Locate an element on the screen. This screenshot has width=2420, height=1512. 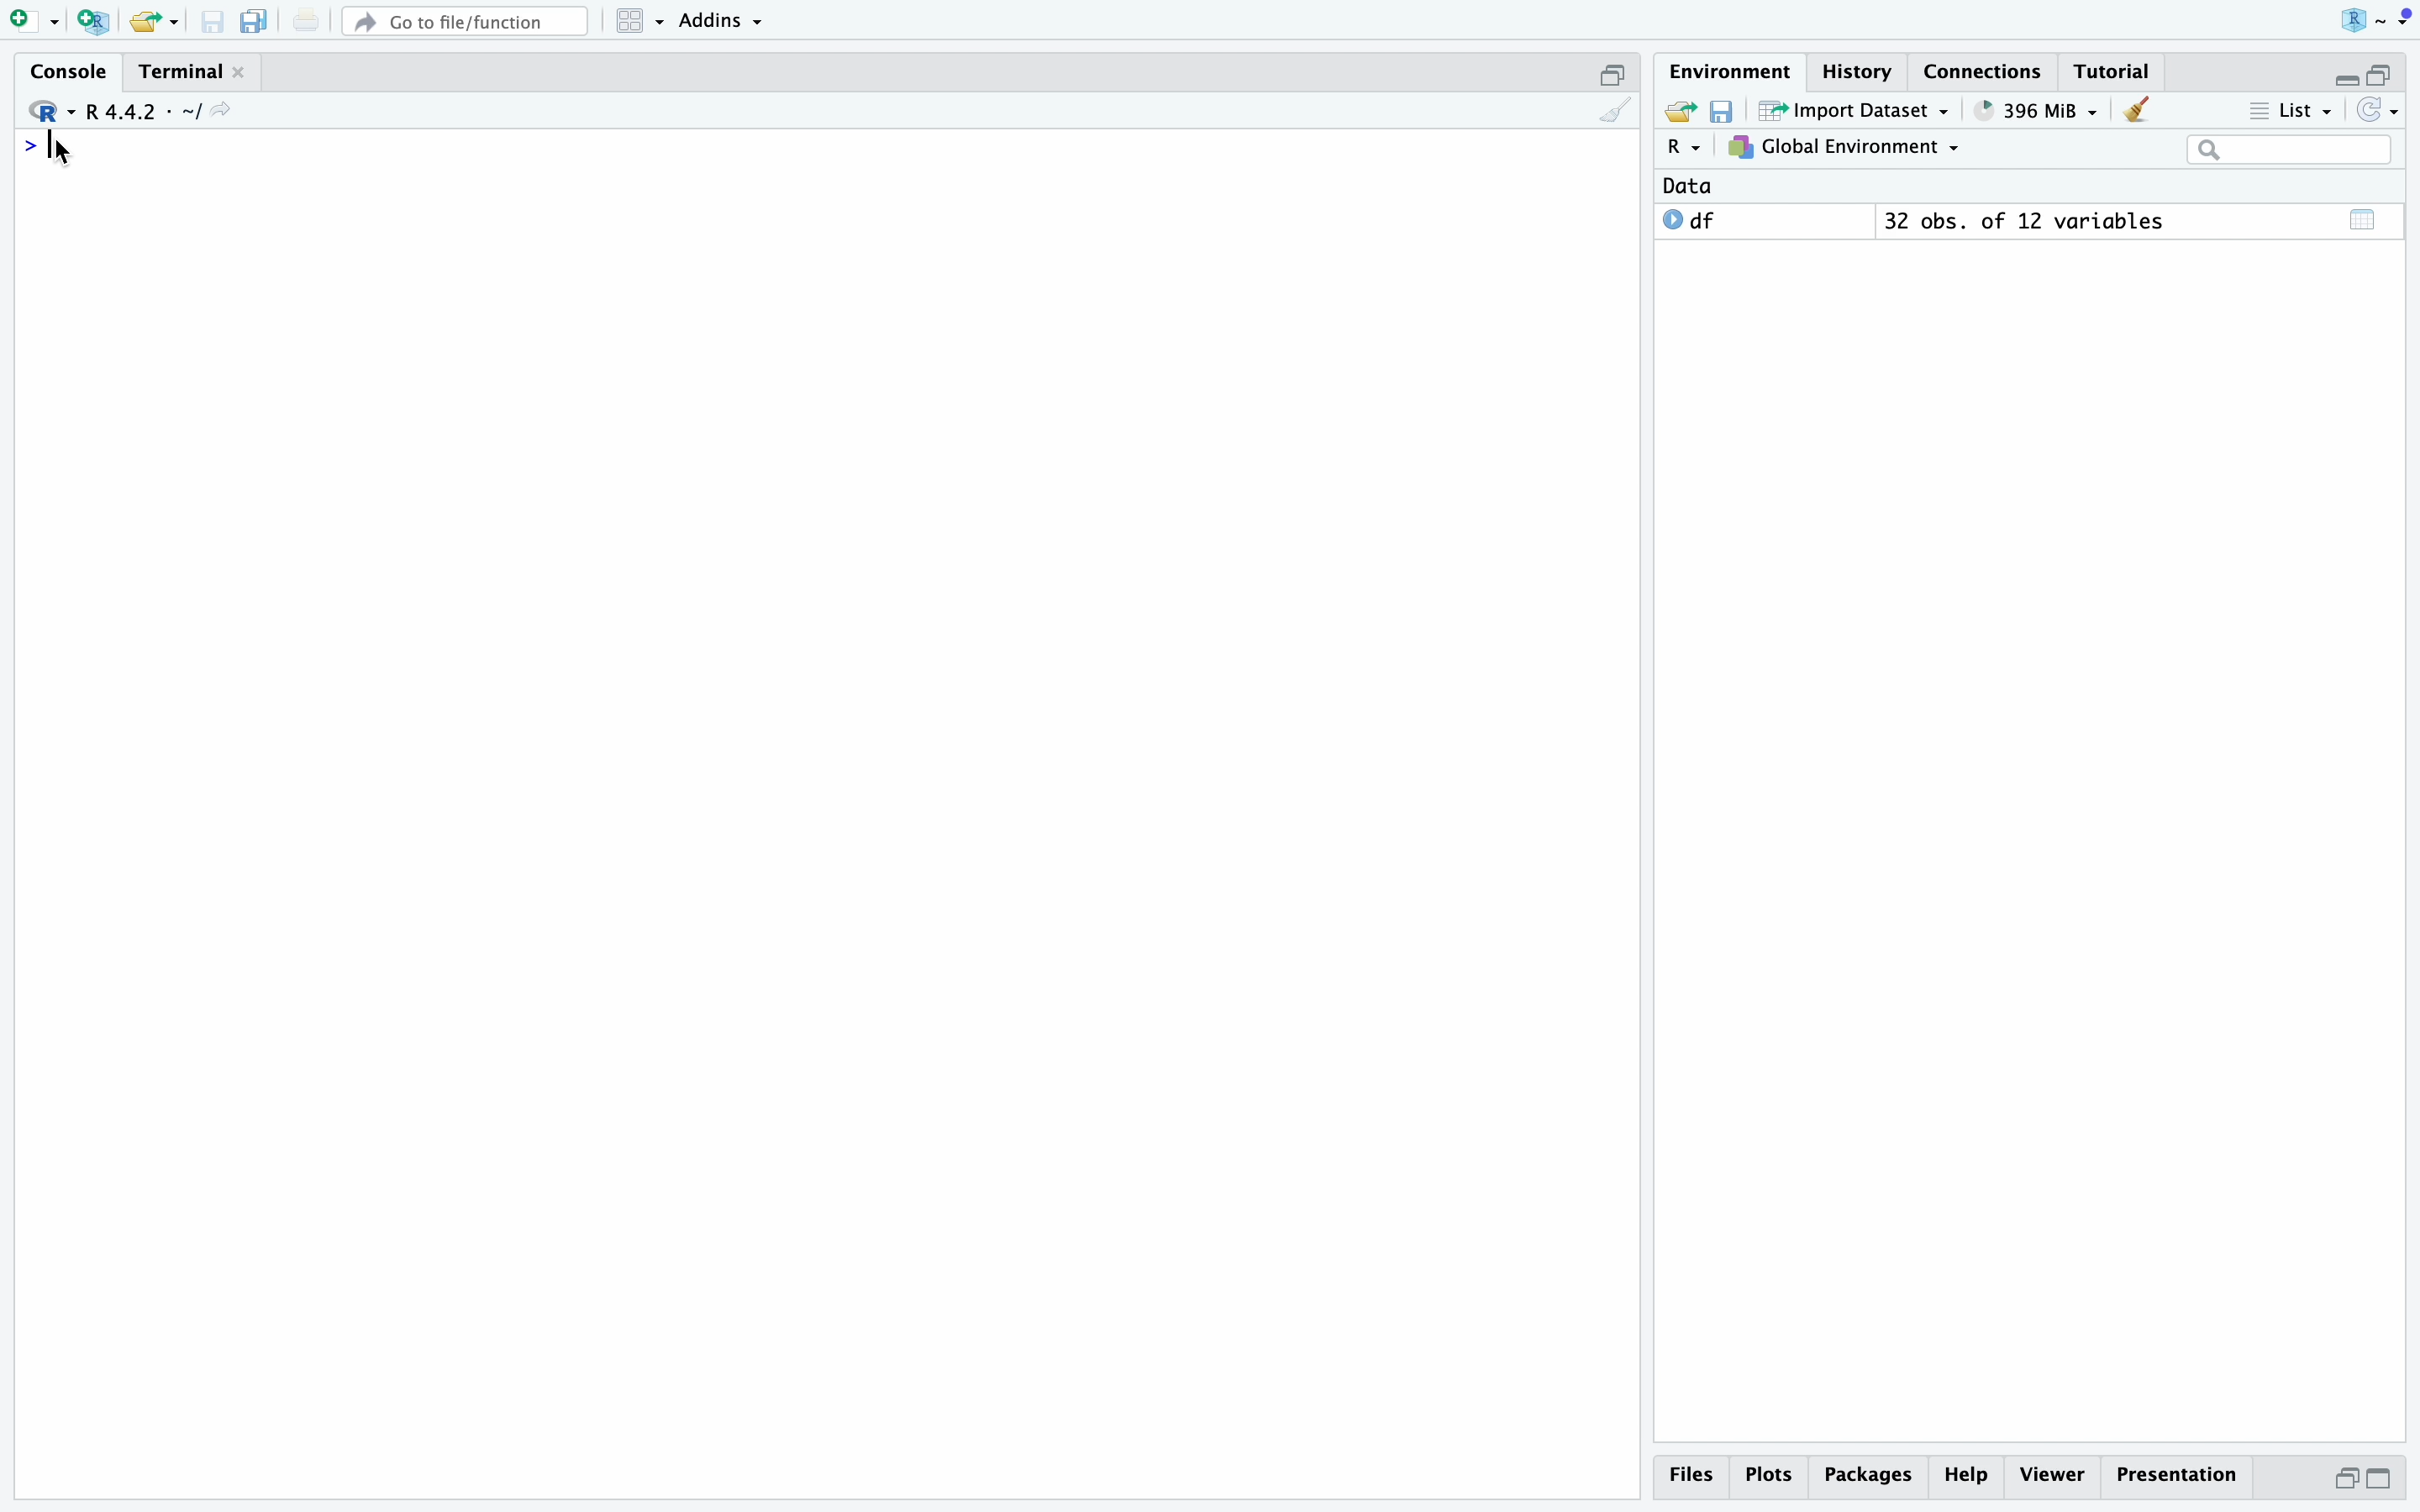
help is located at coordinates (1967, 1477).